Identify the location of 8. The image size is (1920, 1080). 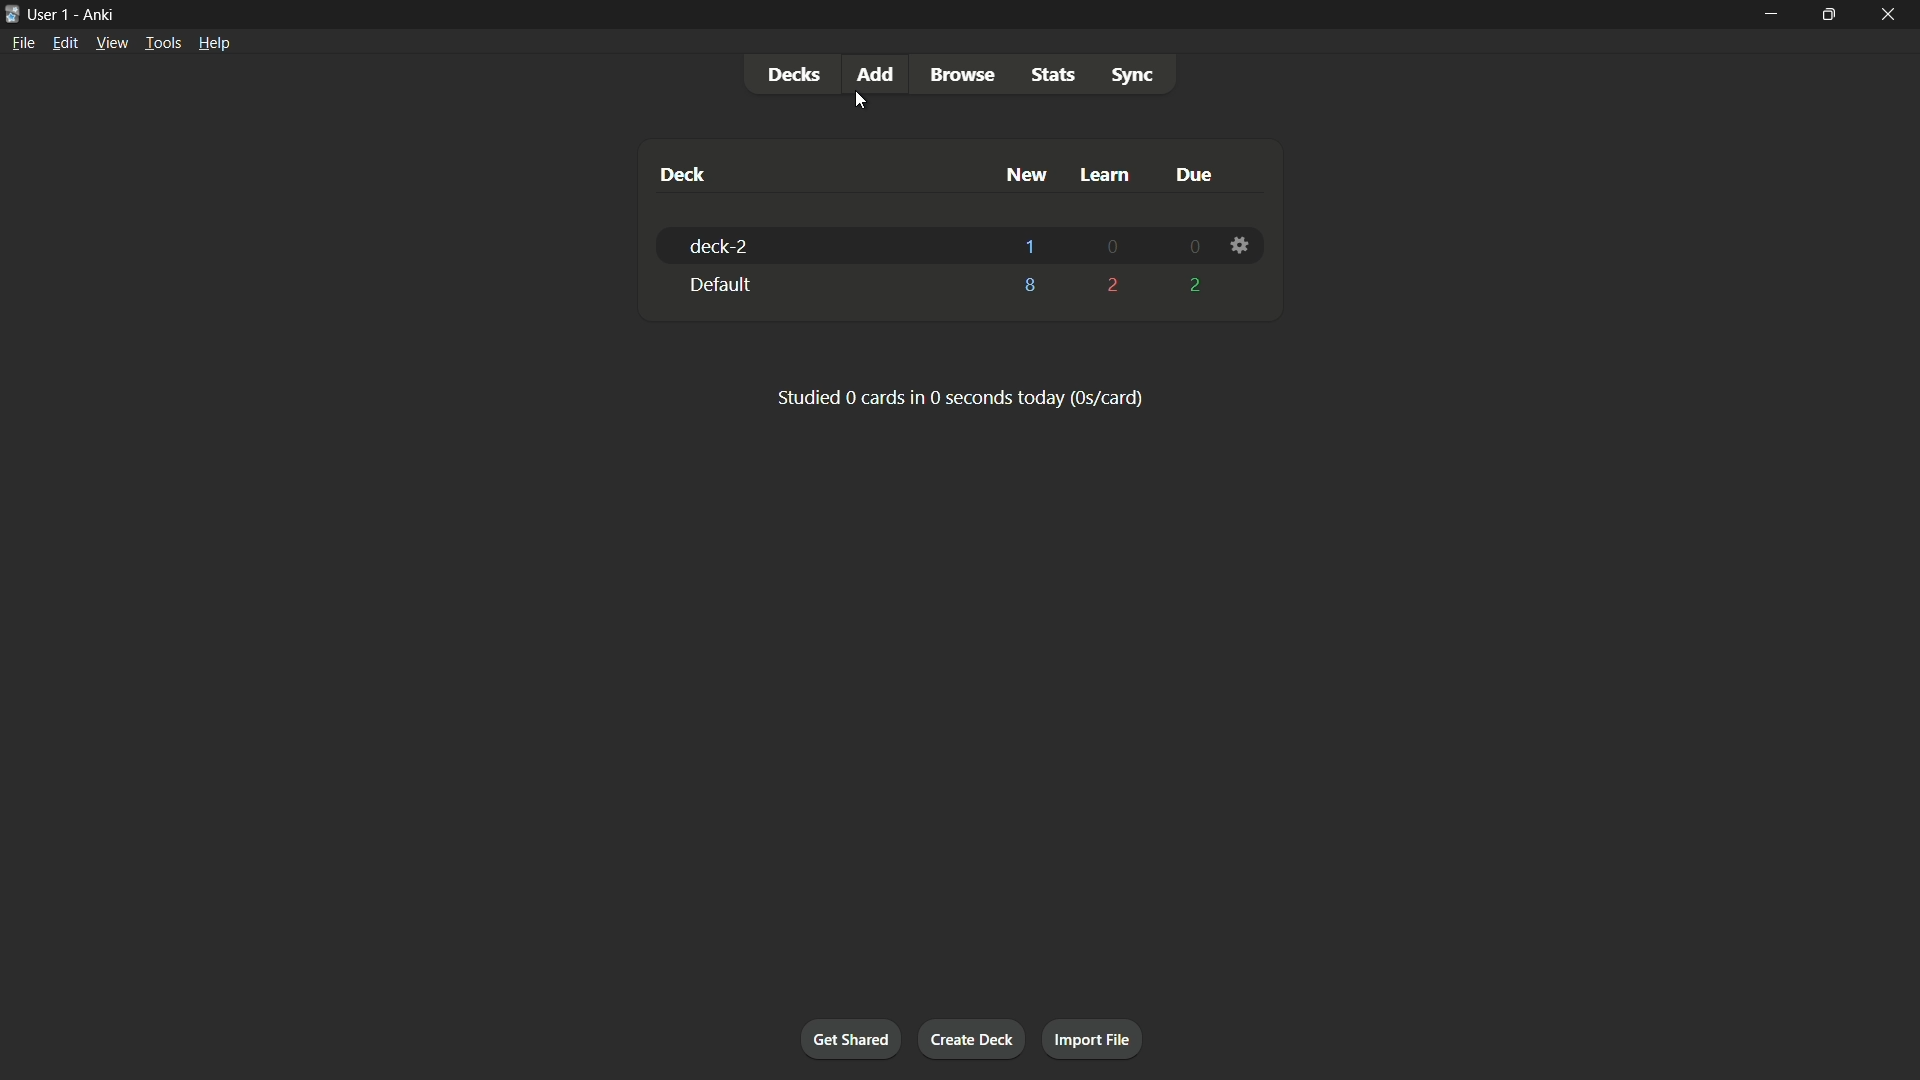
(1031, 285).